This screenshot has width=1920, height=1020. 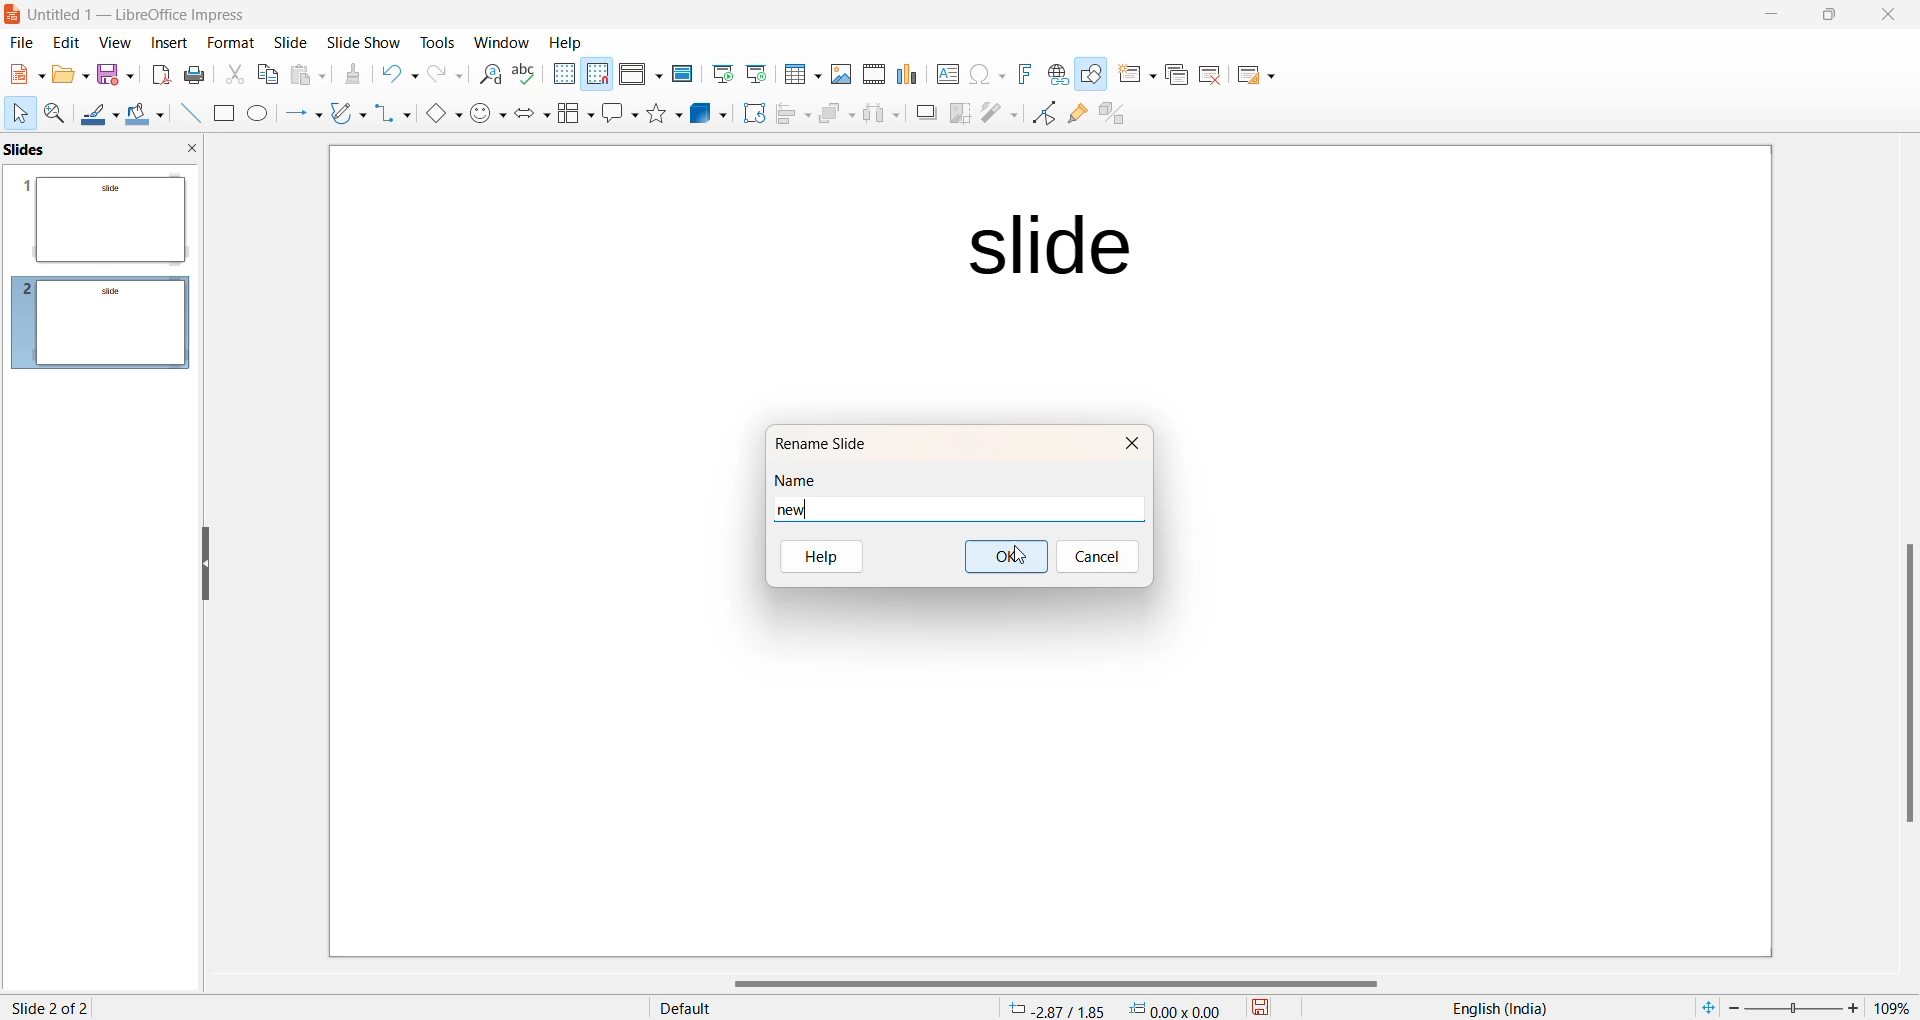 What do you see at coordinates (1015, 555) in the screenshot?
I see `cursor` at bounding box center [1015, 555].